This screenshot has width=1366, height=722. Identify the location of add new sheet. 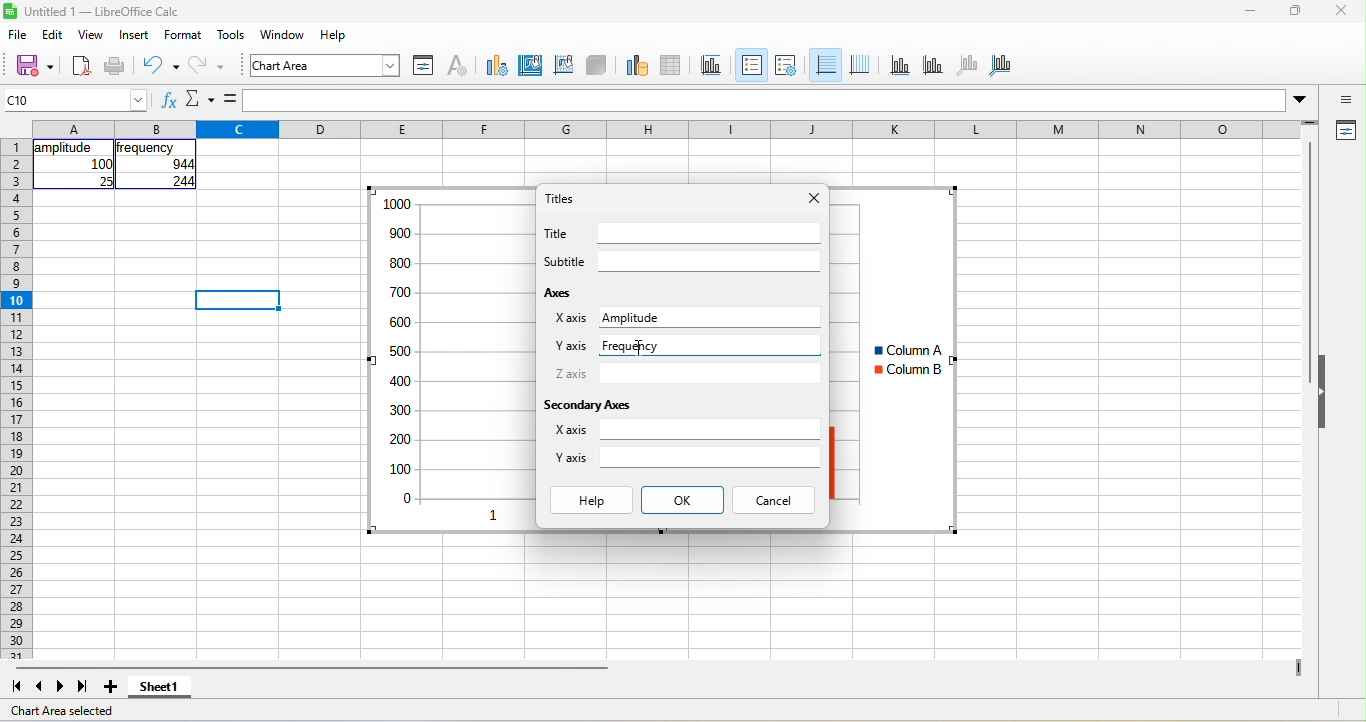
(110, 687).